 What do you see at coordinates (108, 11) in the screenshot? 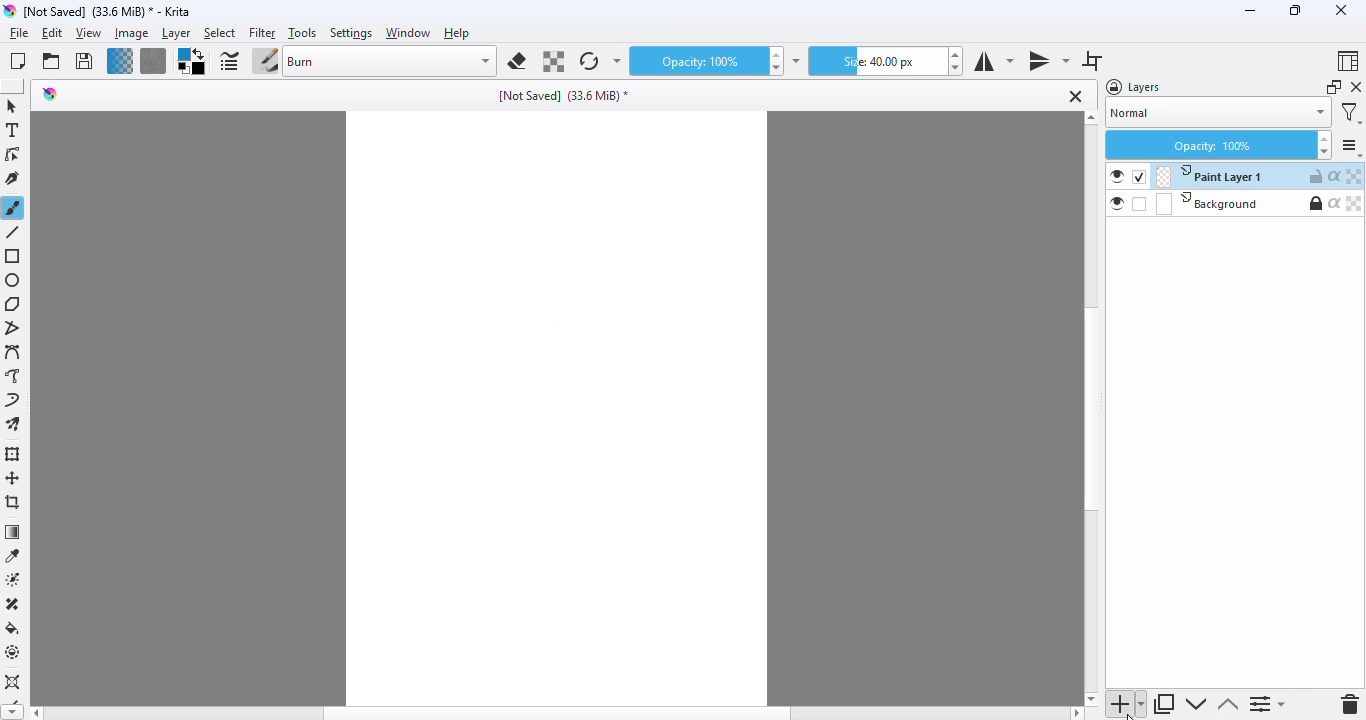
I see `title` at bounding box center [108, 11].